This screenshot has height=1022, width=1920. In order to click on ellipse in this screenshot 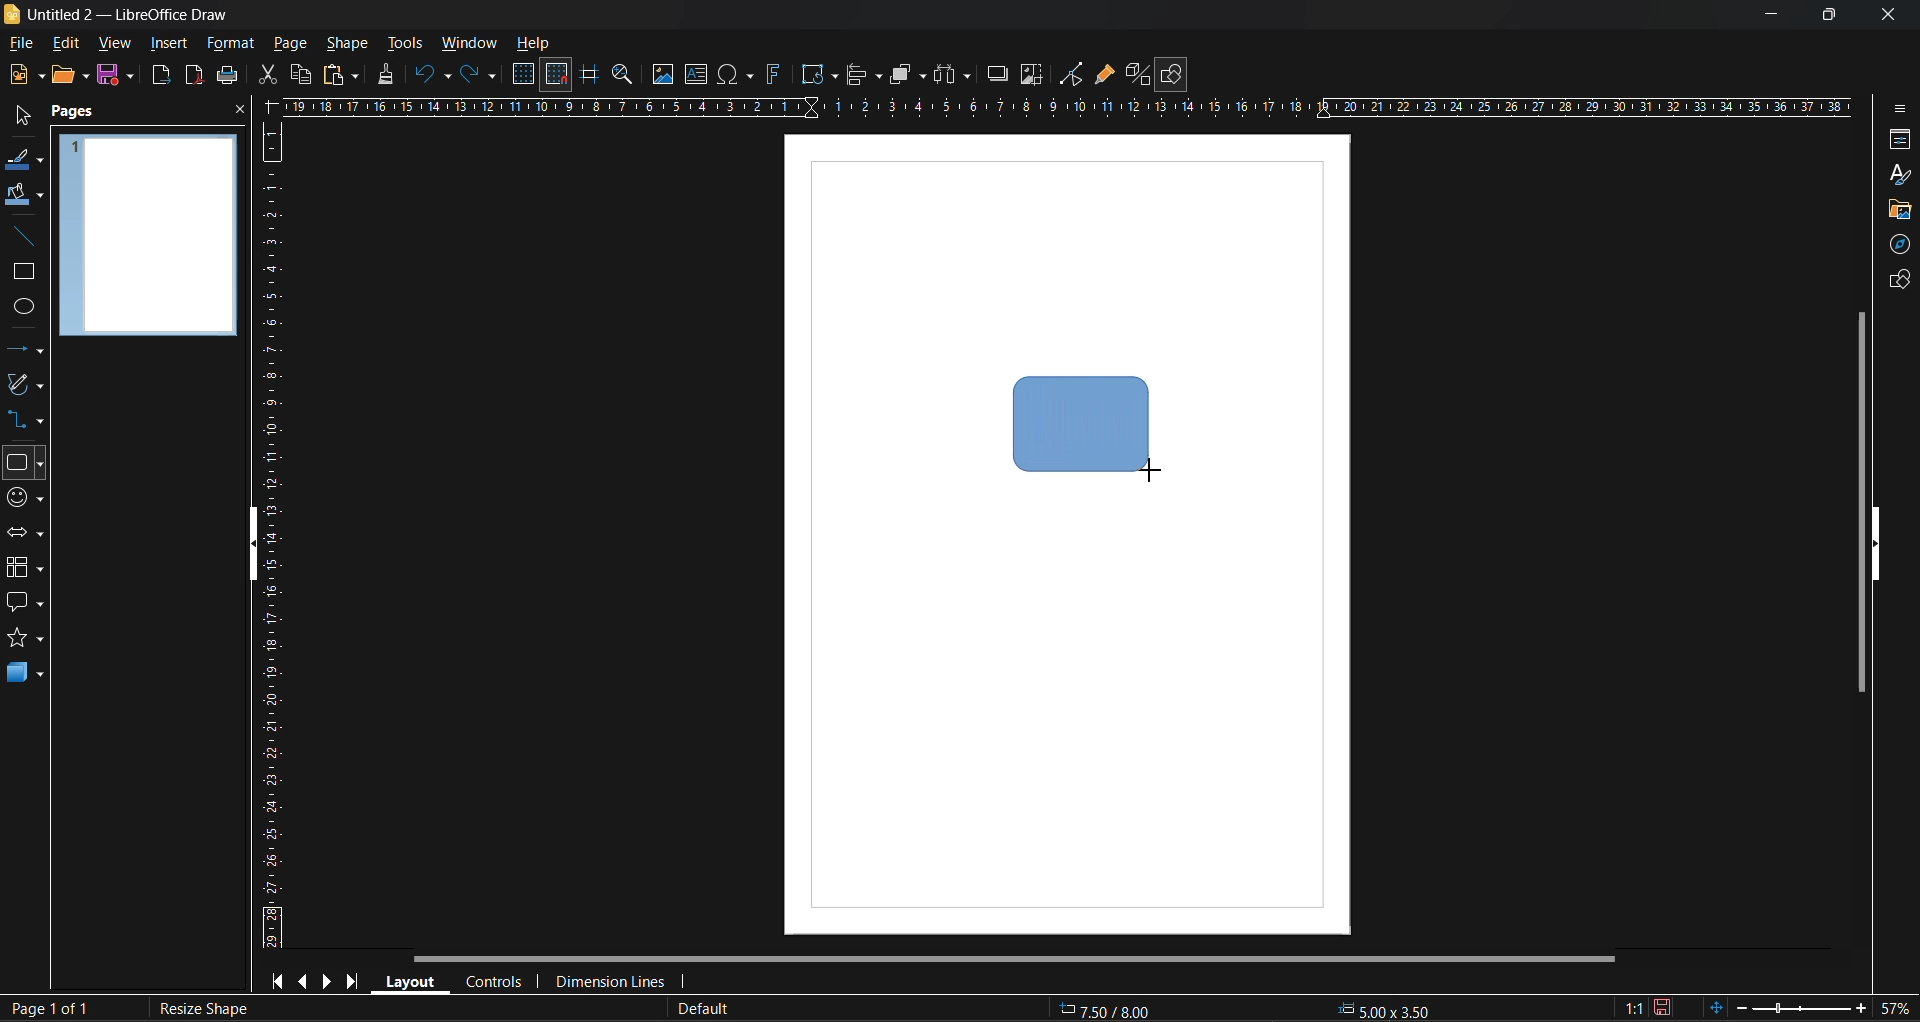, I will do `click(25, 308)`.